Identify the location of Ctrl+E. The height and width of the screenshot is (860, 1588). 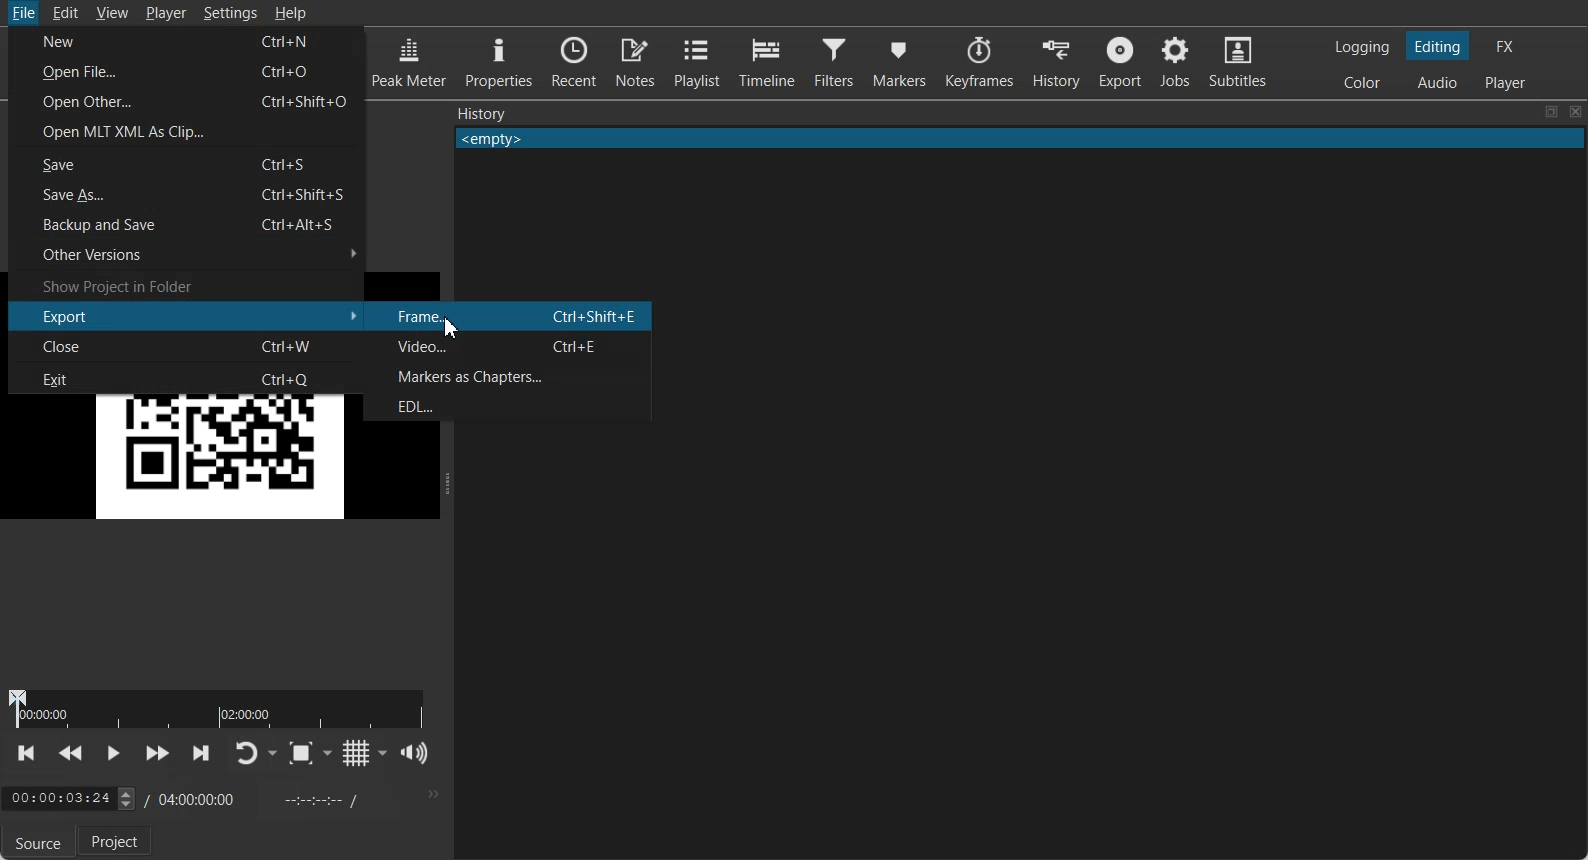
(579, 345).